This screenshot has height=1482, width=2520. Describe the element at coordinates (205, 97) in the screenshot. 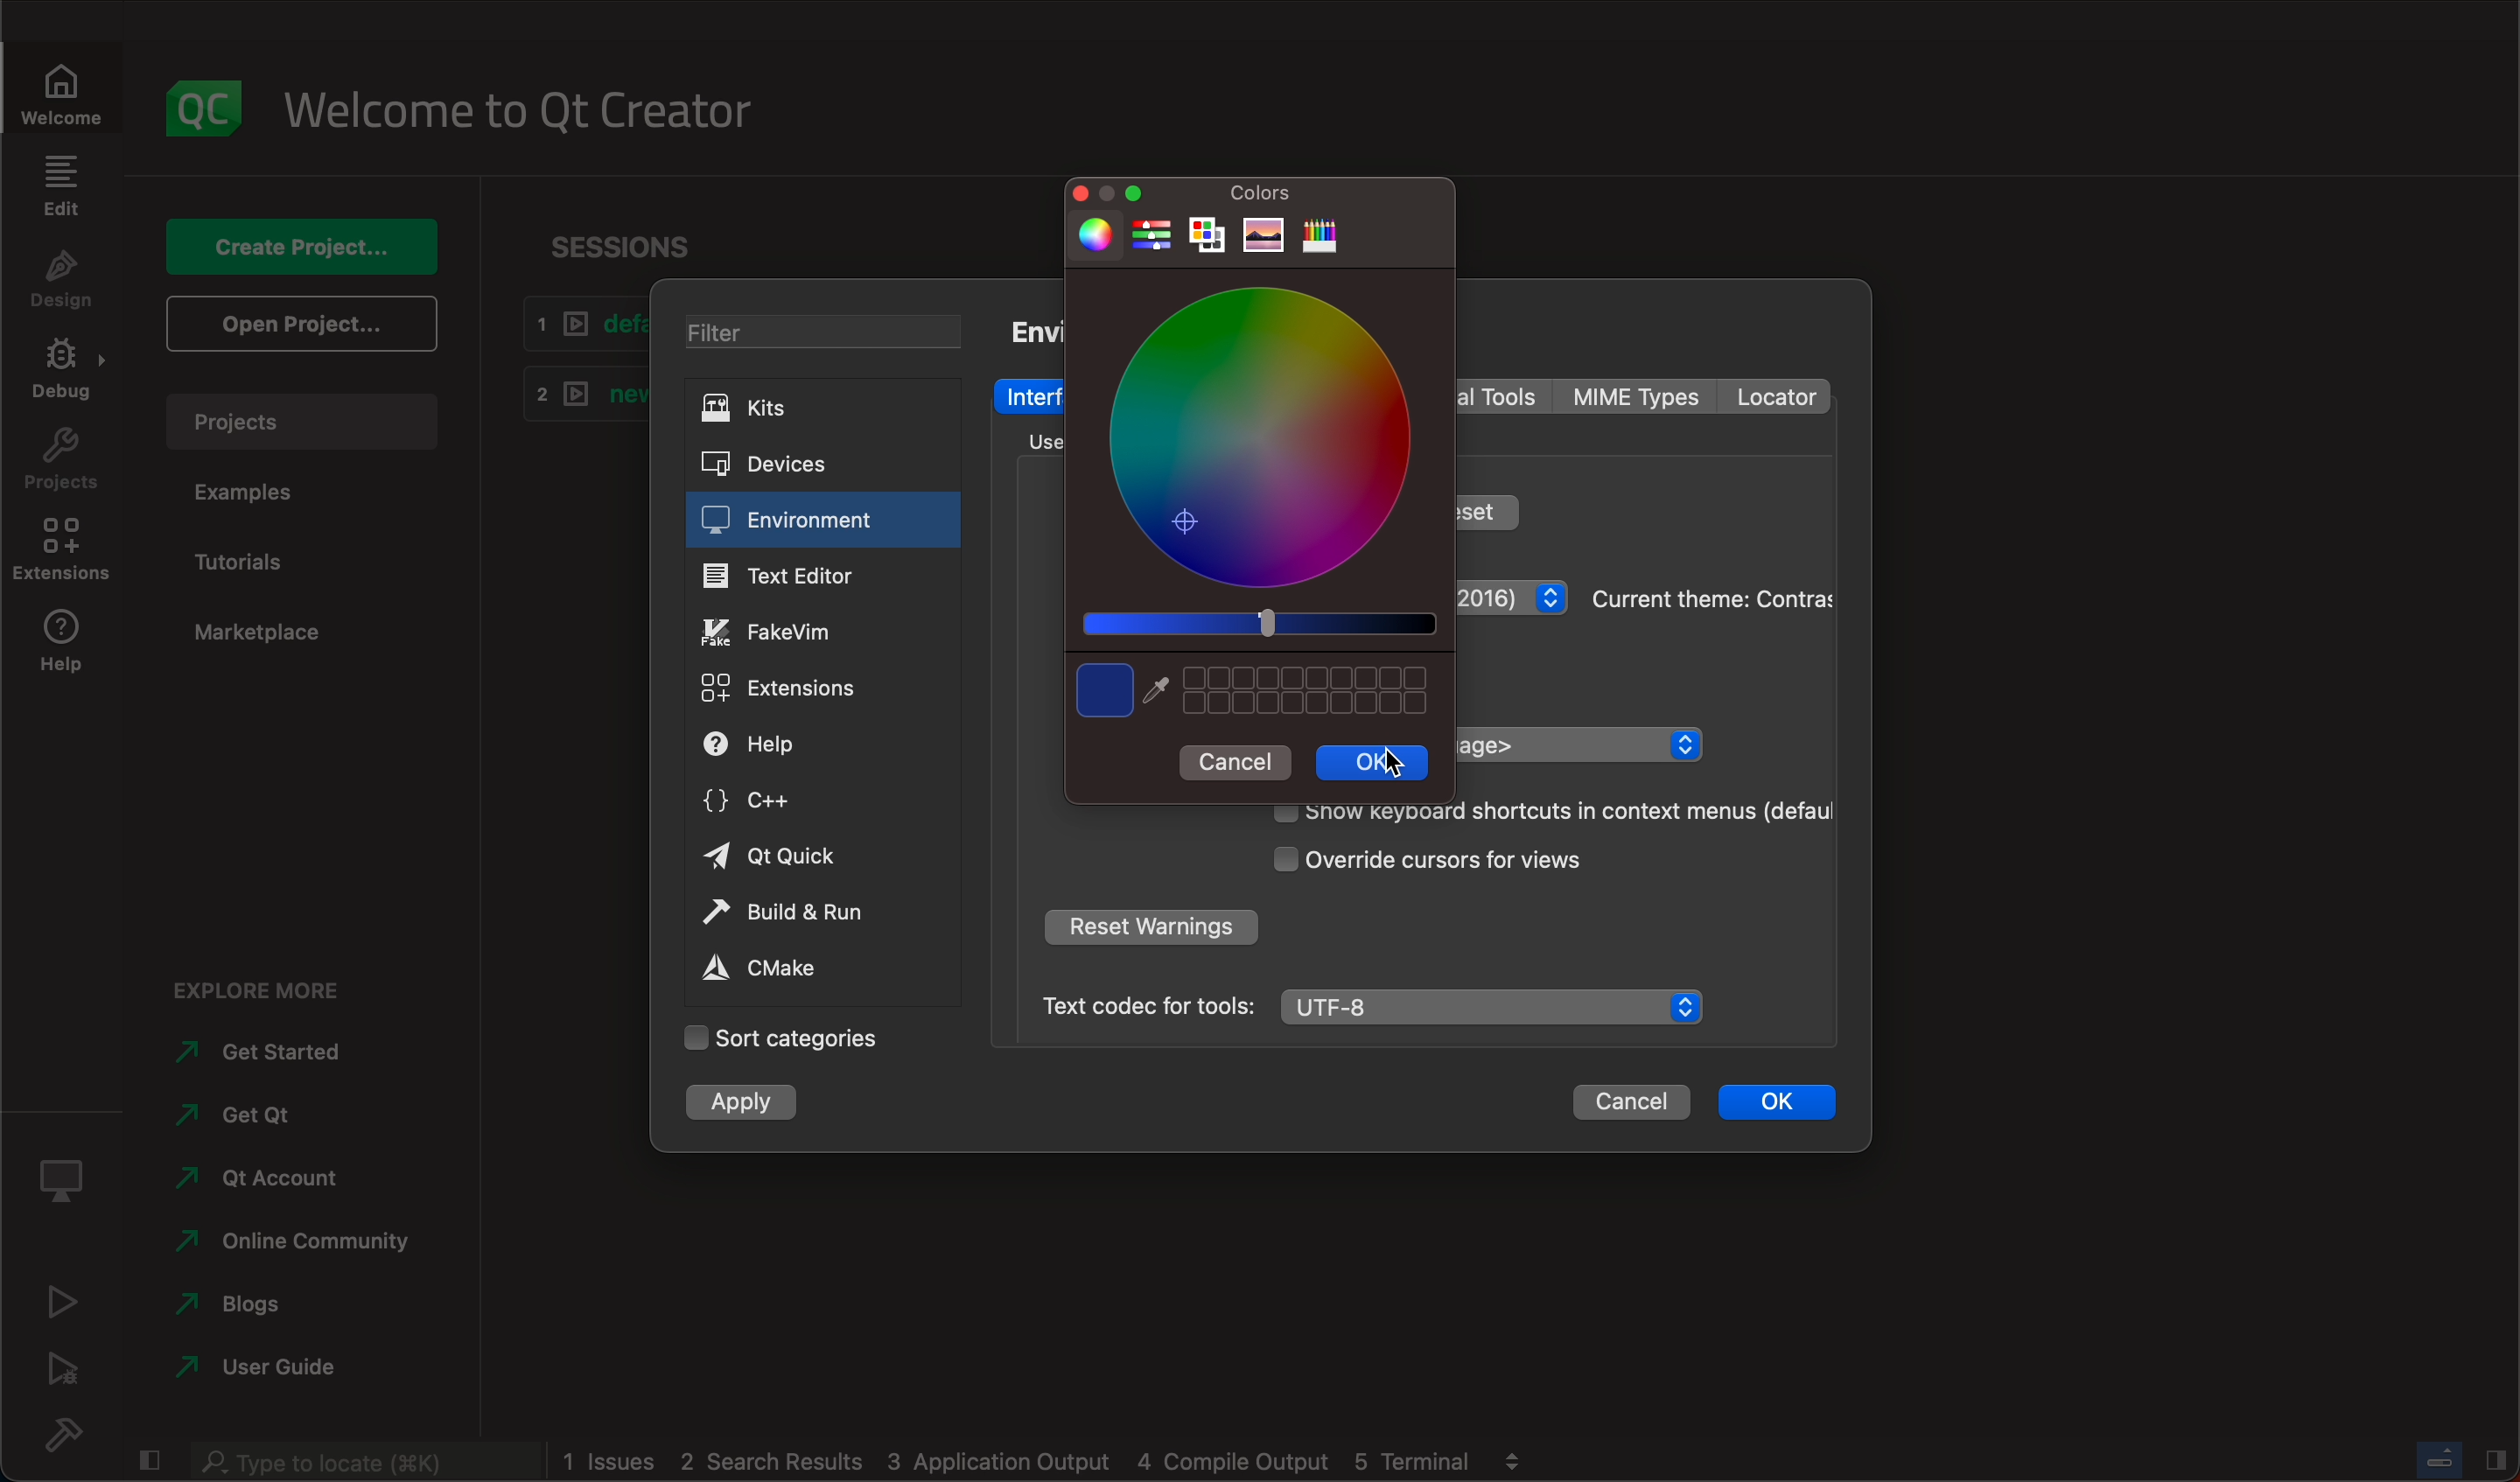

I see `logo` at that location.